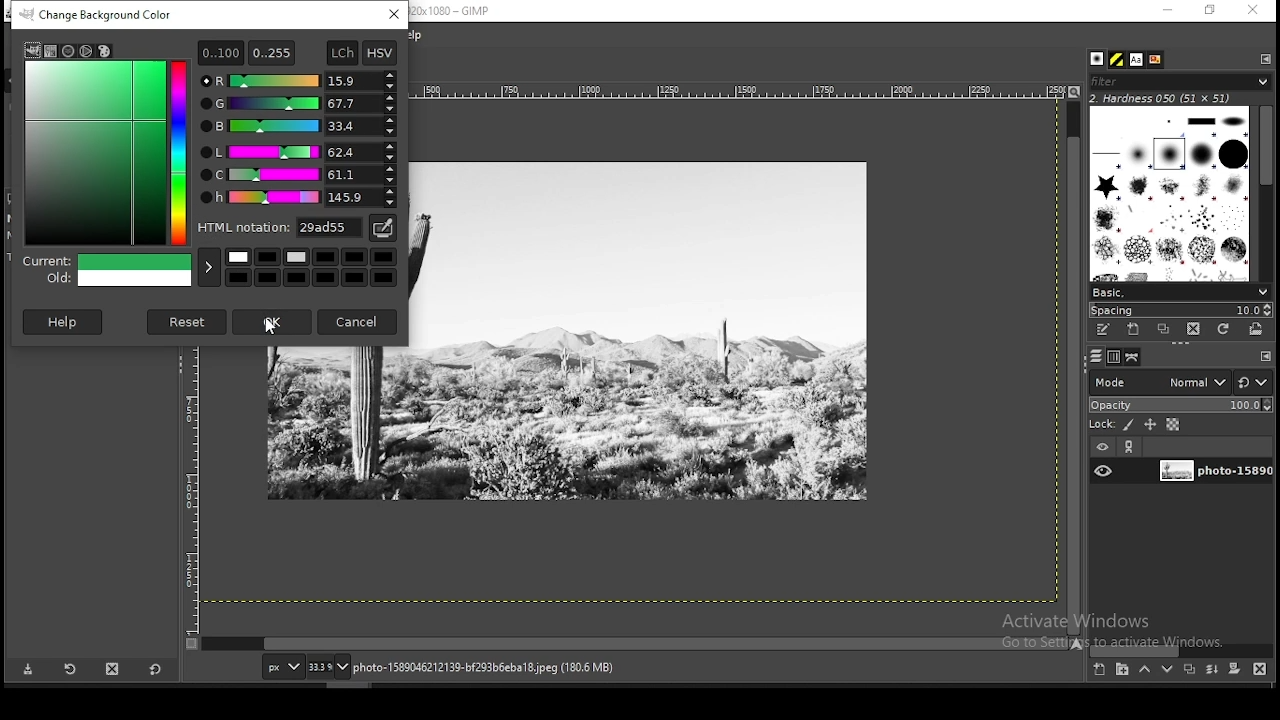  Describe the element at coordinates (188, 321) in the screenshot. I see `reset` at that location.